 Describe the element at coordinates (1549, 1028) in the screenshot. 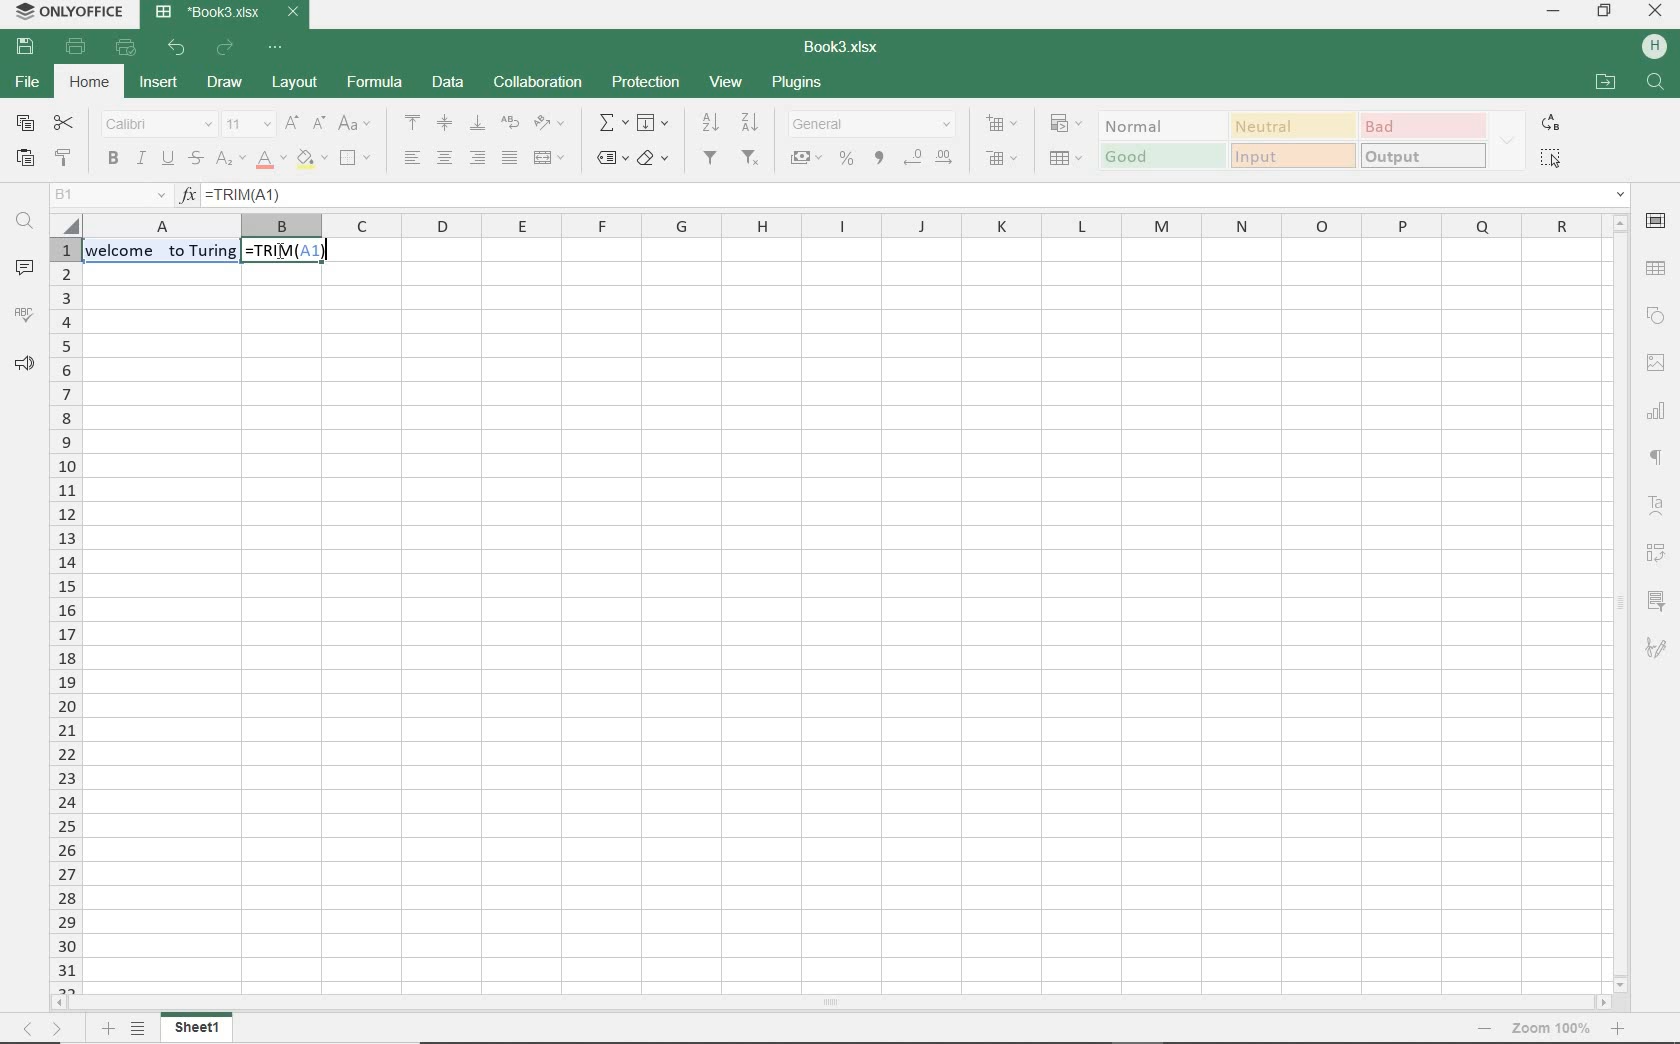

I see `zoom out` at that location.